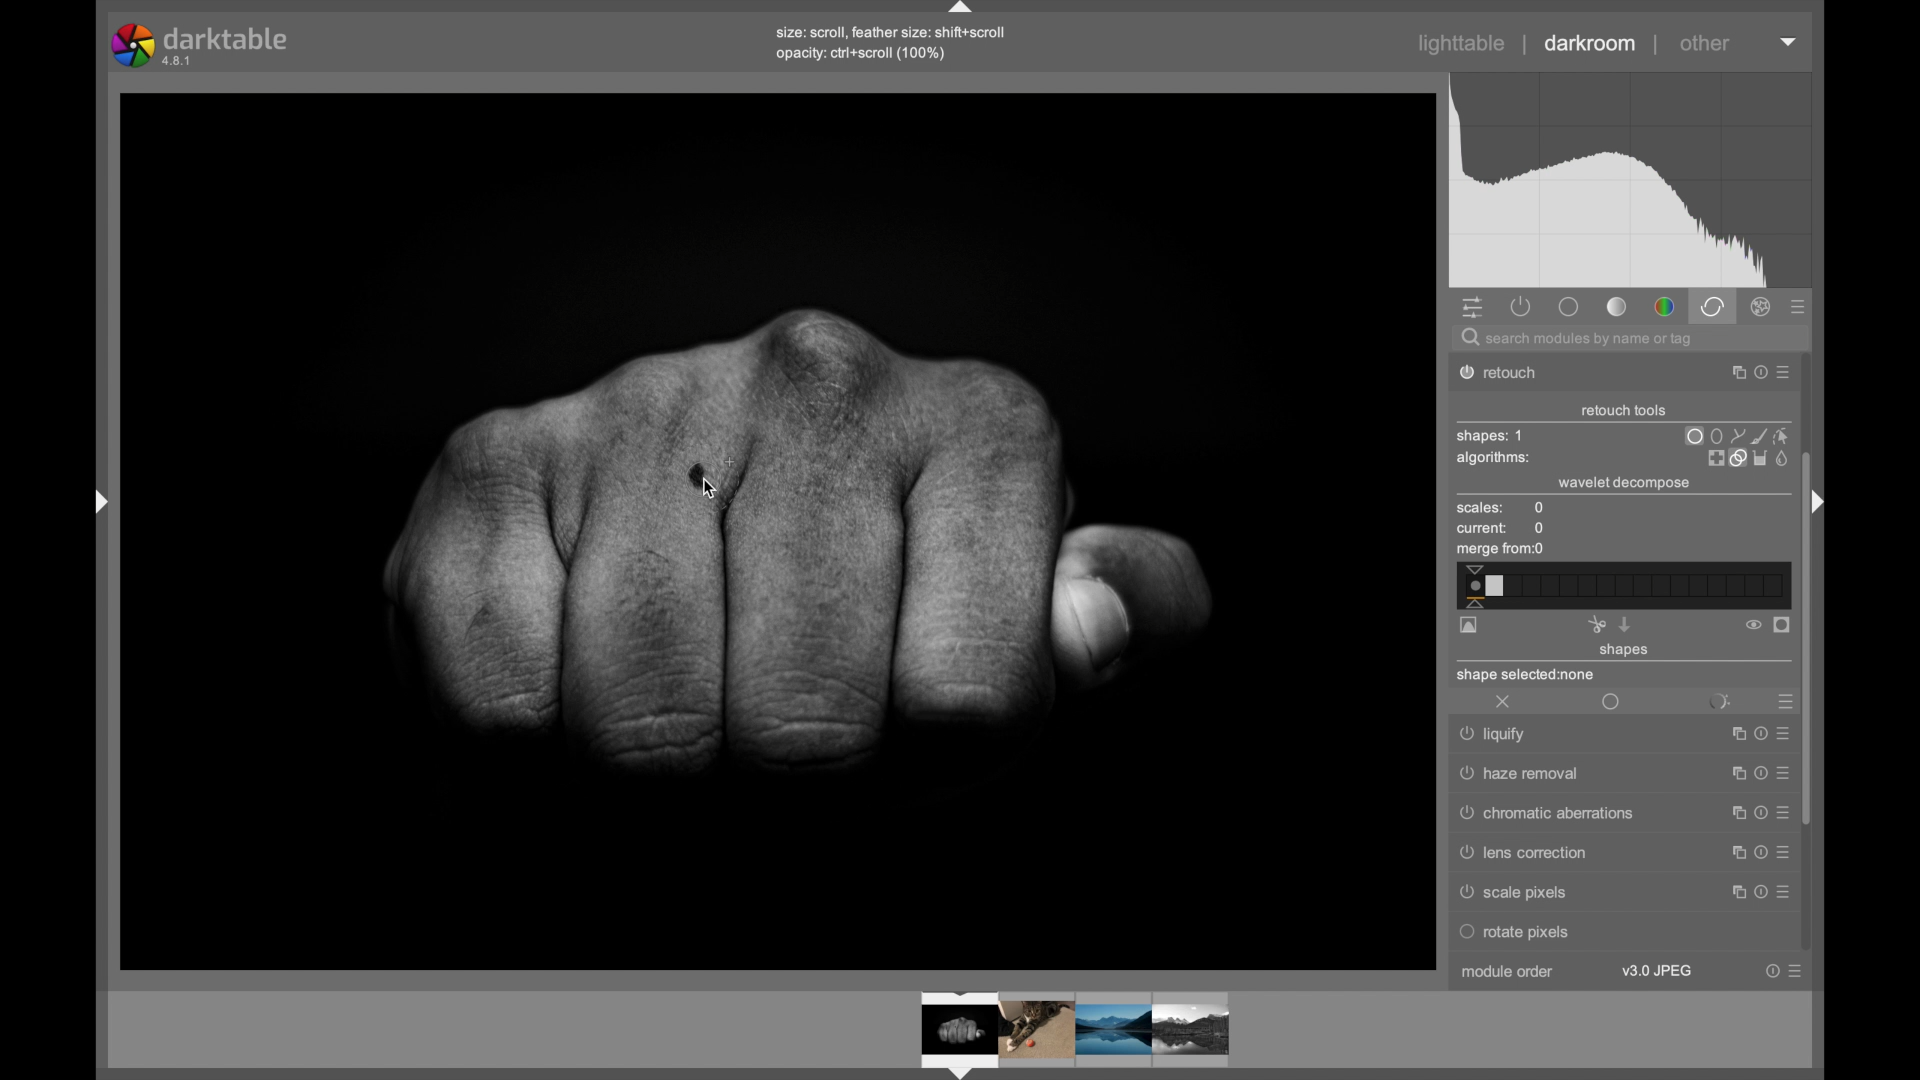  Describe the element at coordinates (1756, 892) in the screenshot. I see `help` at that location.